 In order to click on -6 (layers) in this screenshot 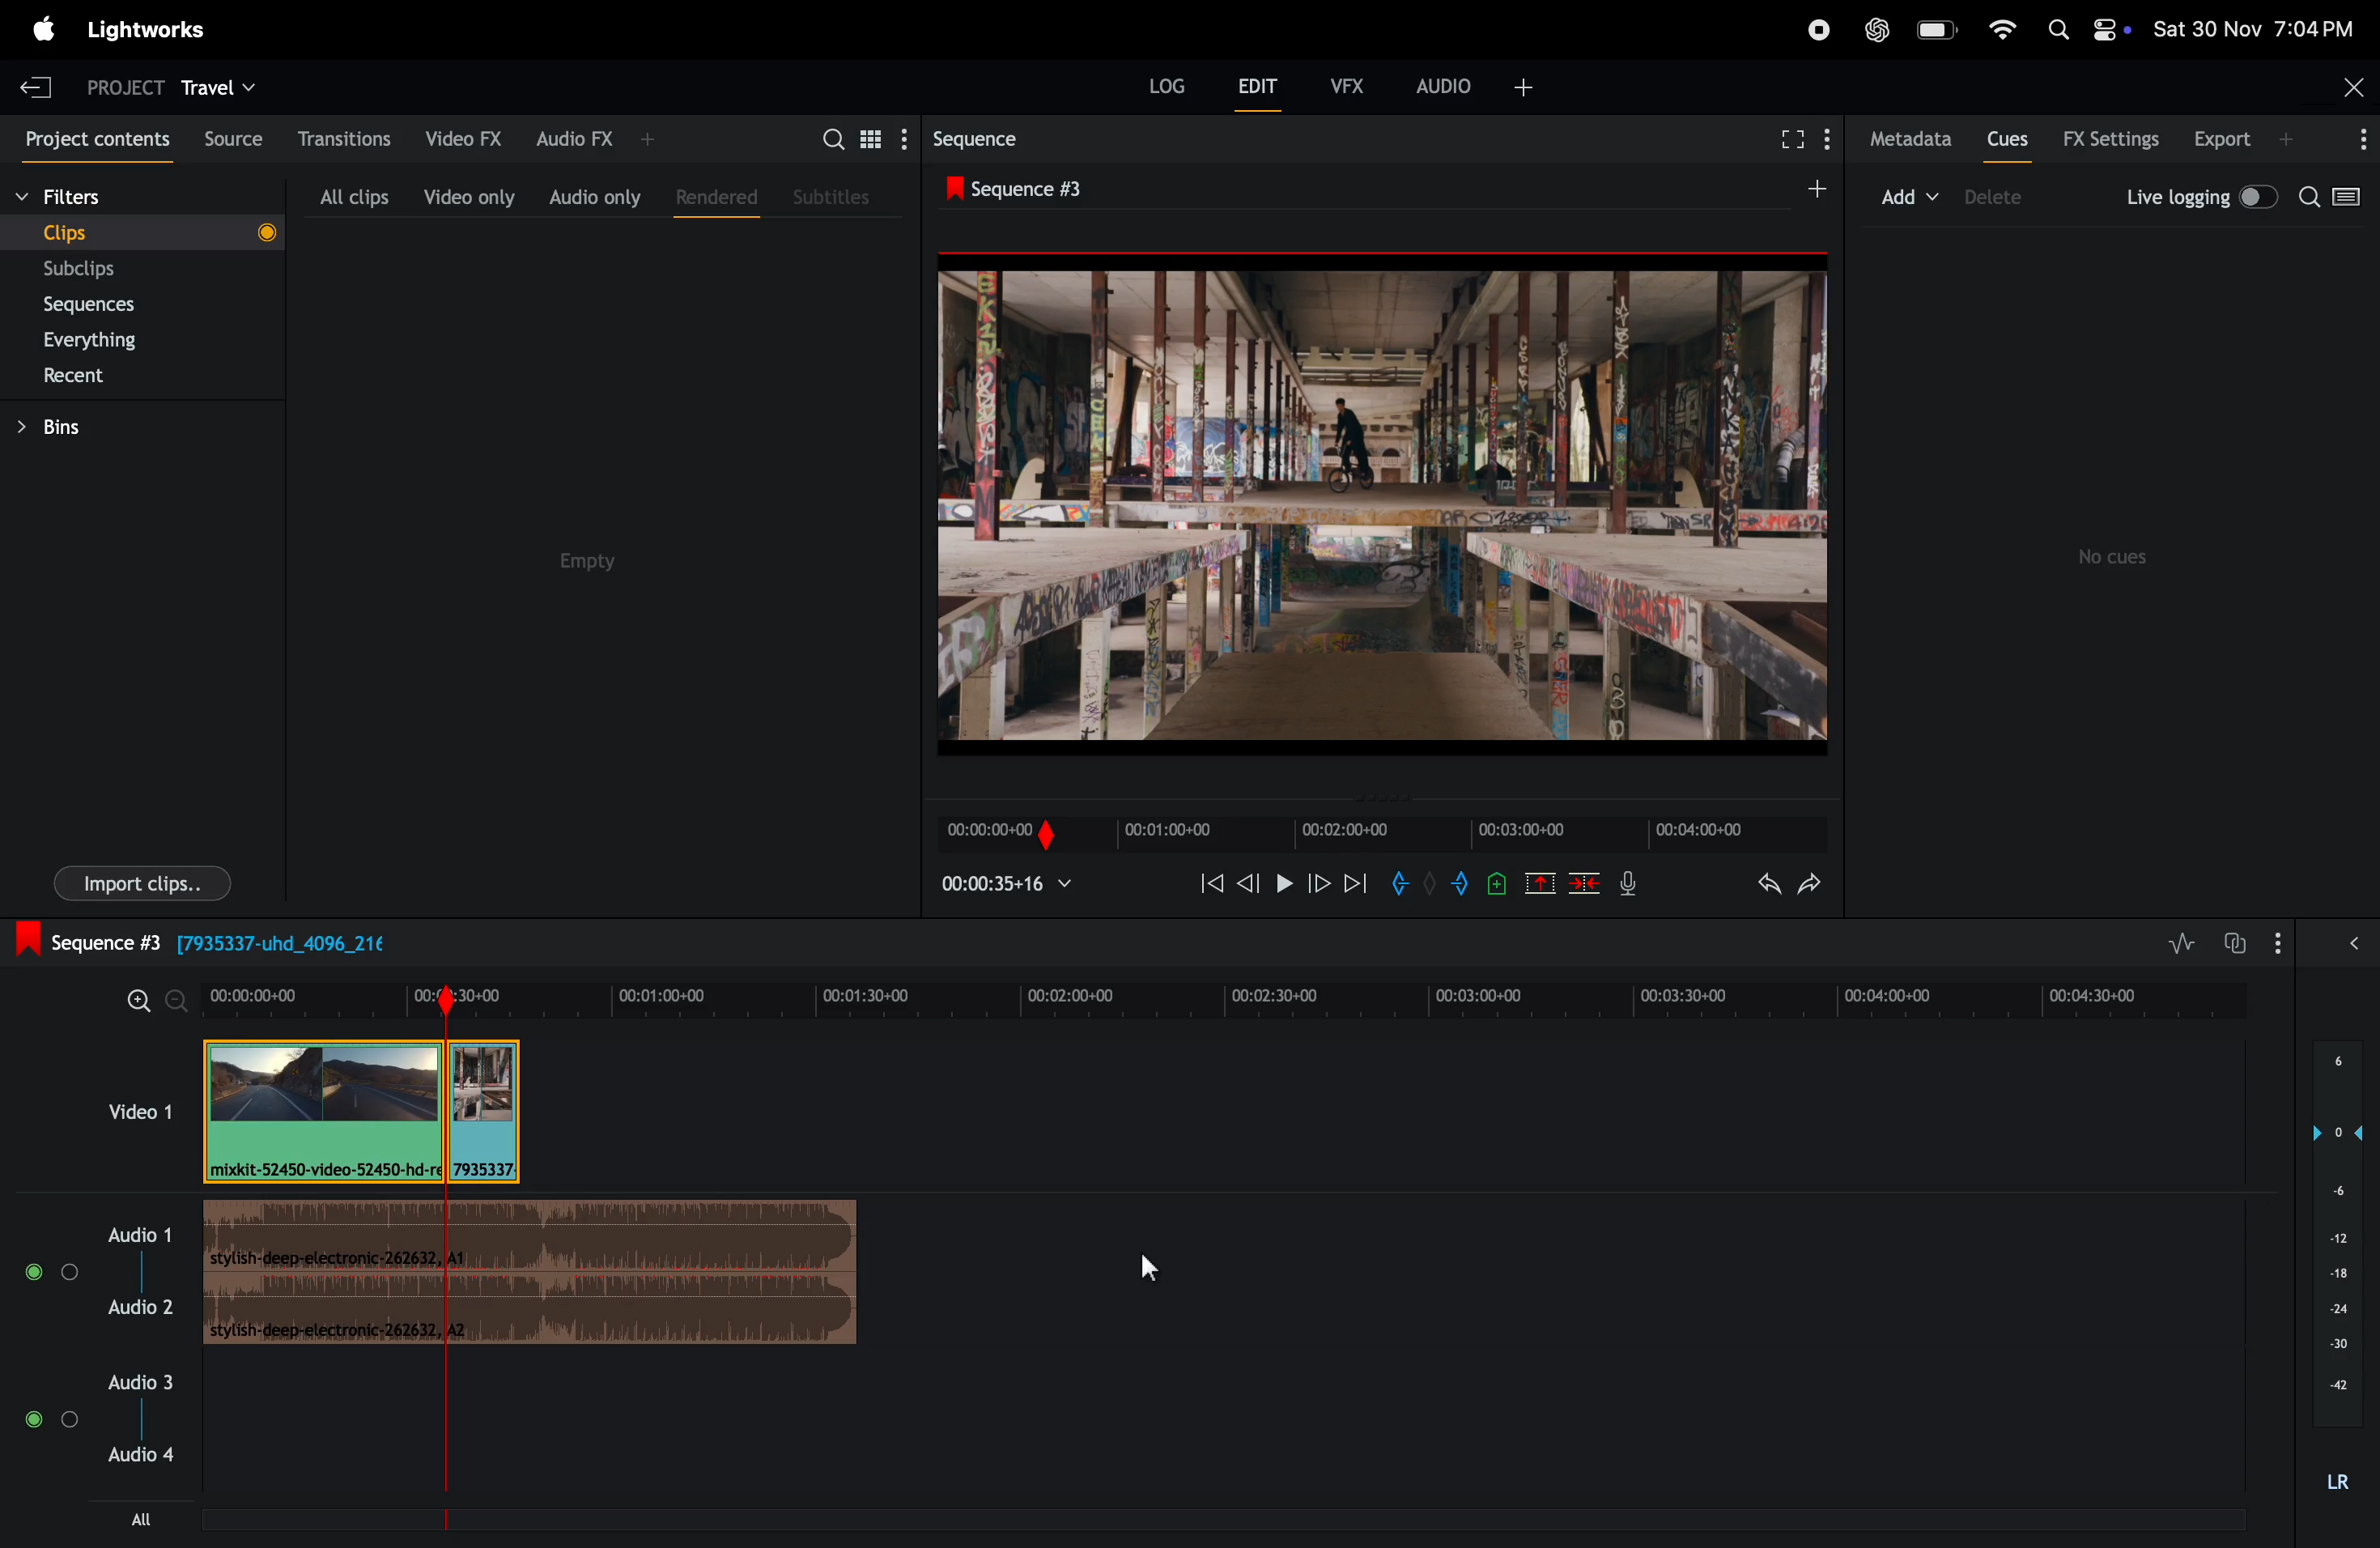, I will do `click(2332, 1195)`.